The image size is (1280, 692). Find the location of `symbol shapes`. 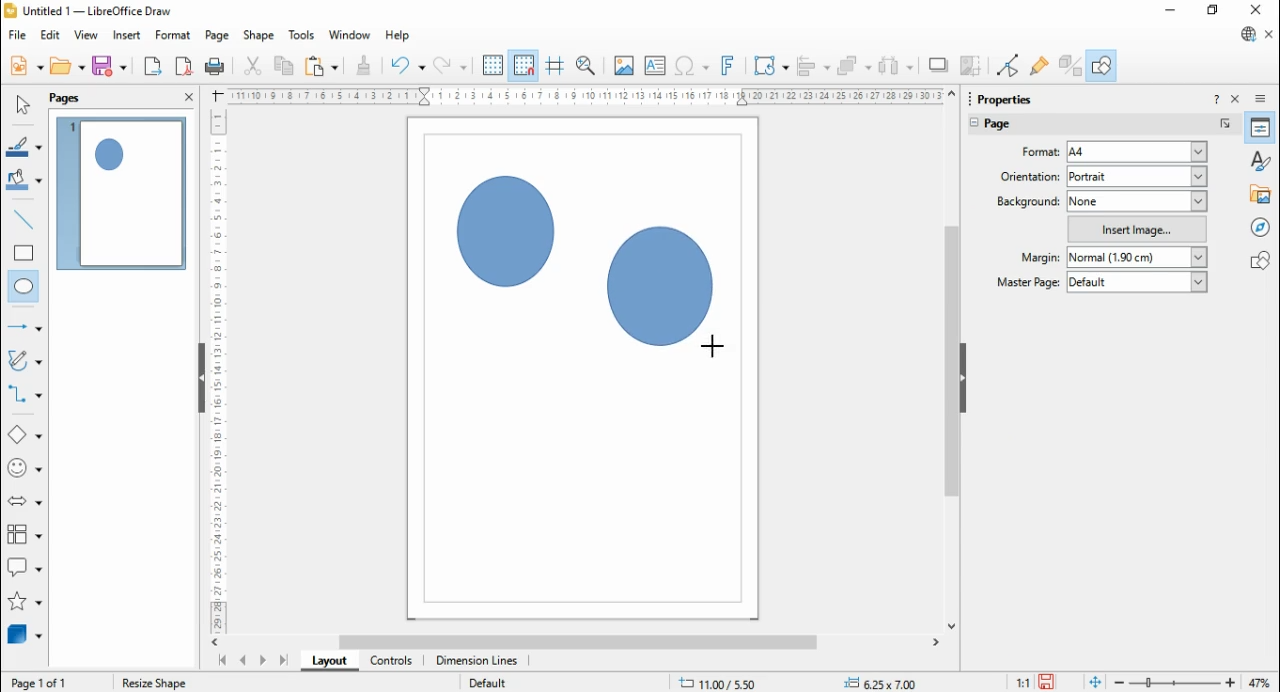

symbol shapes is located at coordinates (26, 470).